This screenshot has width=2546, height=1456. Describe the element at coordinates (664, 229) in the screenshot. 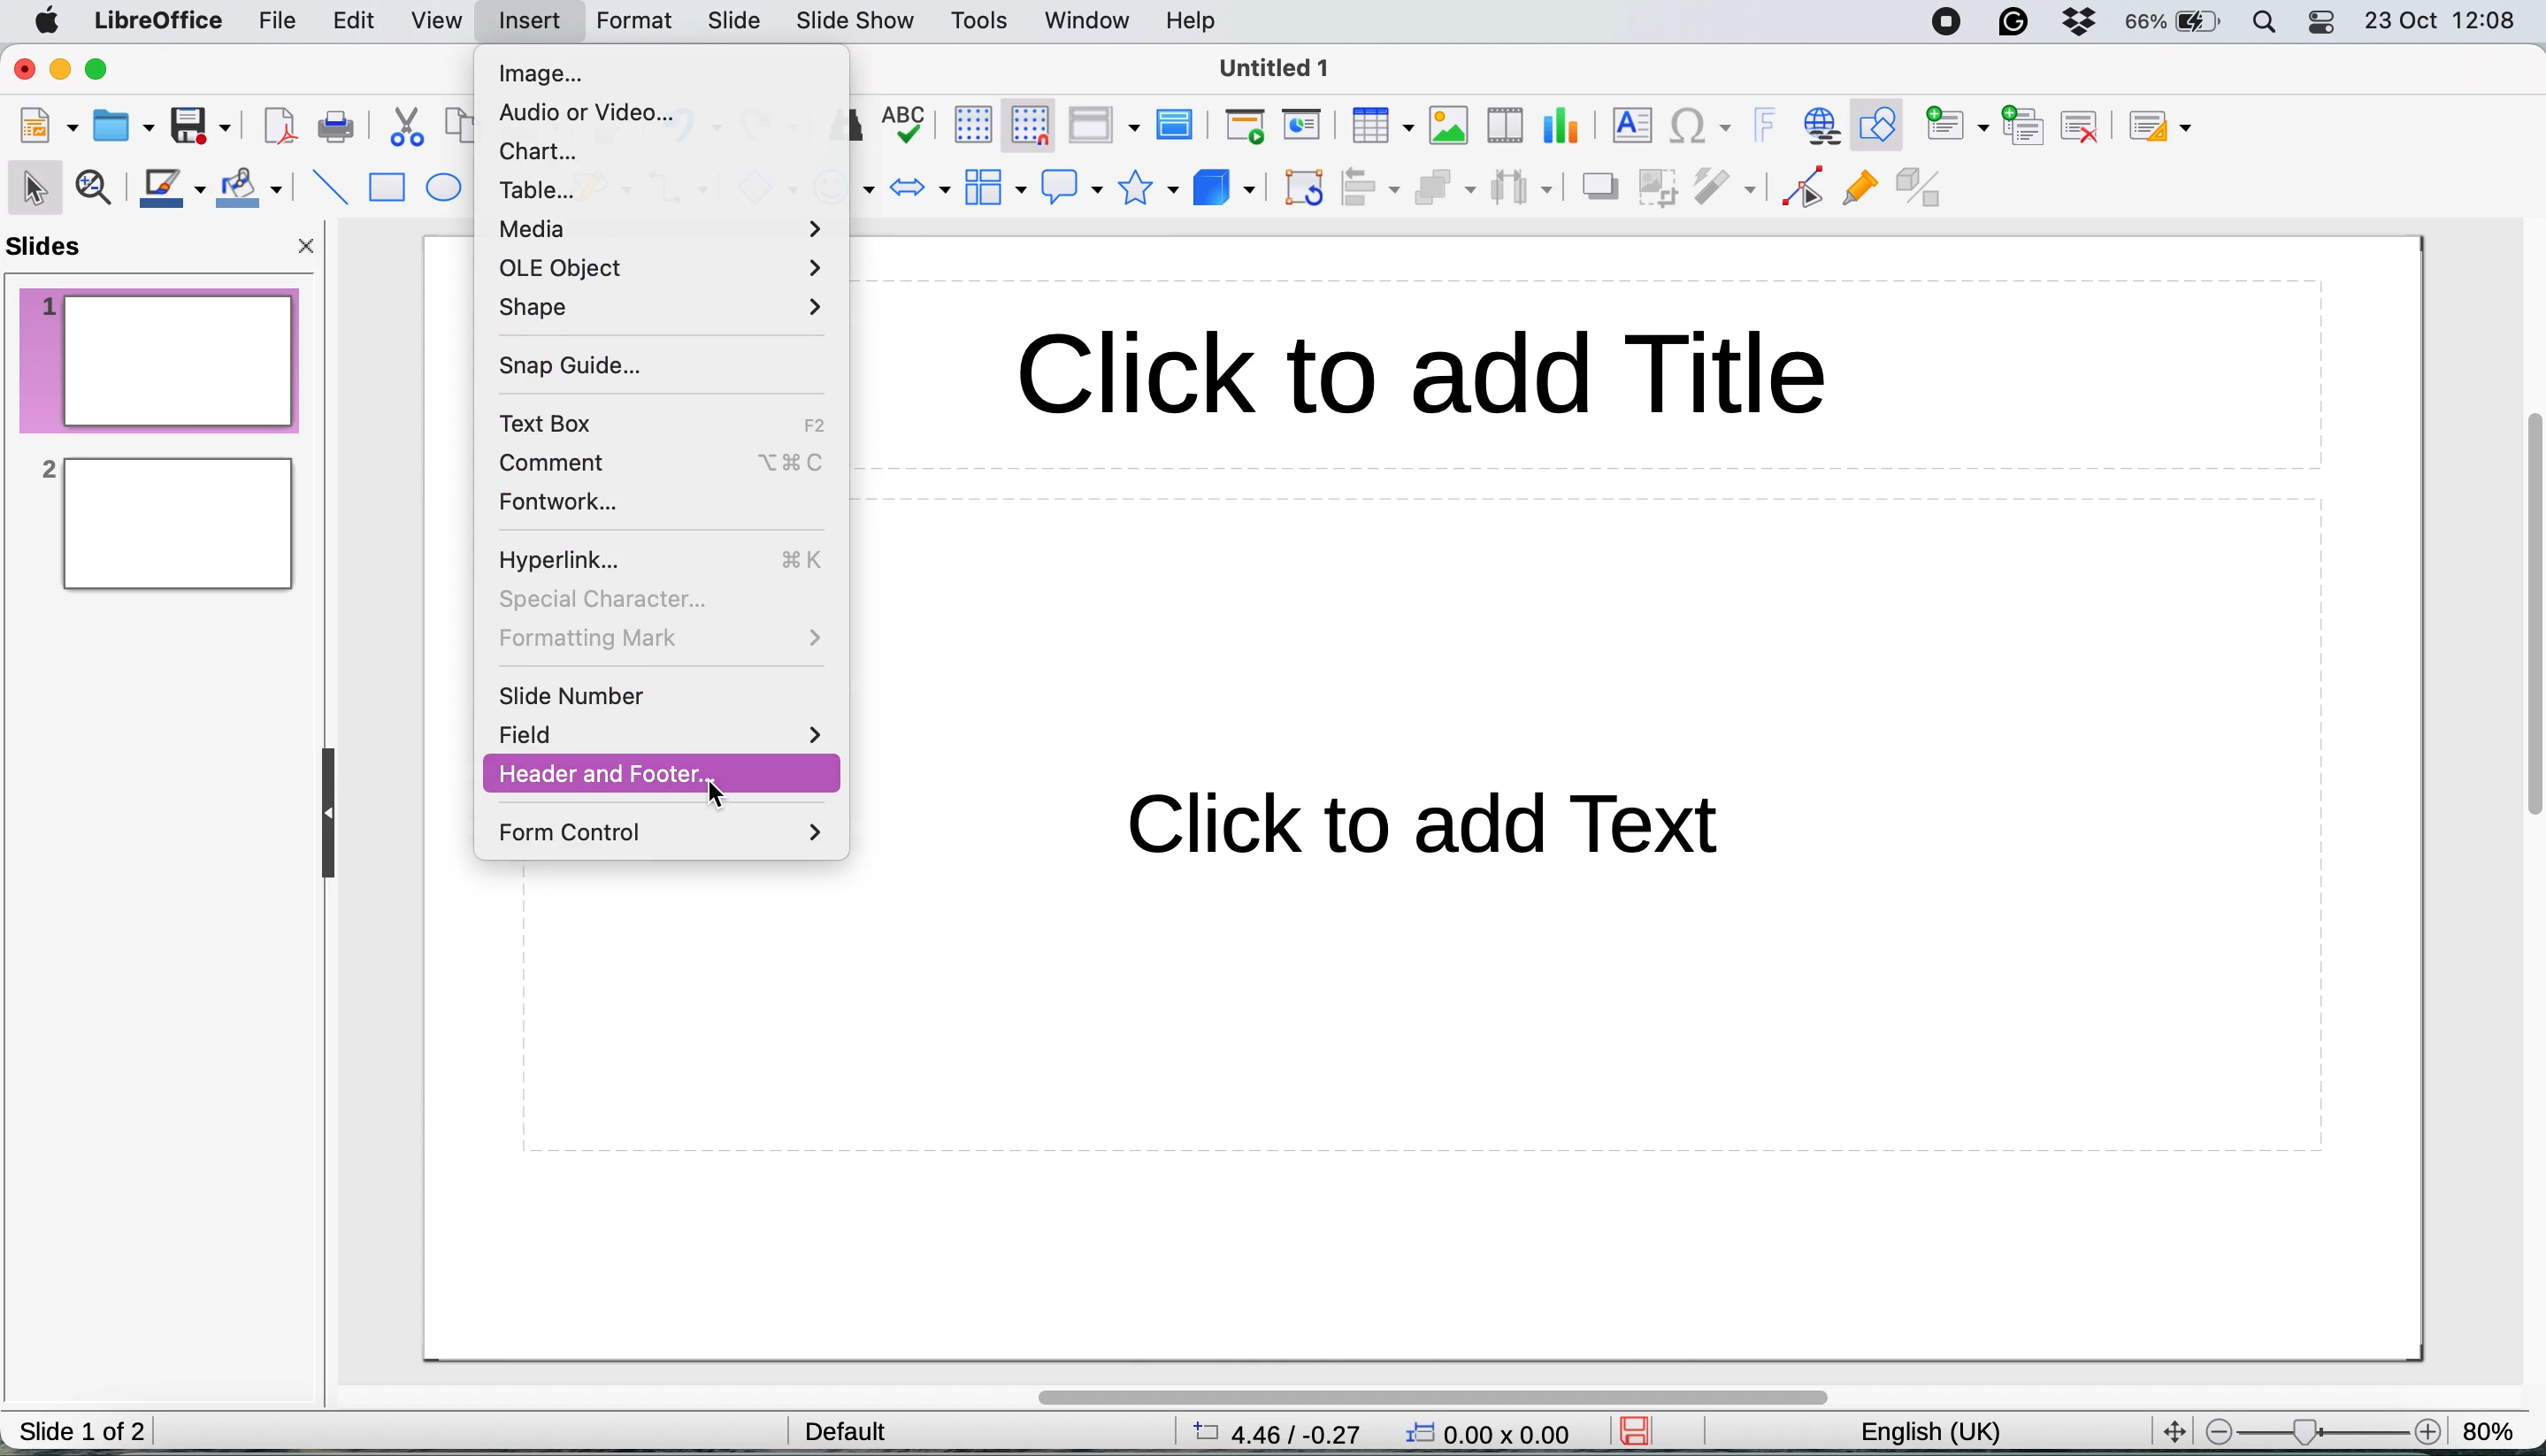

I see `media` at that location.